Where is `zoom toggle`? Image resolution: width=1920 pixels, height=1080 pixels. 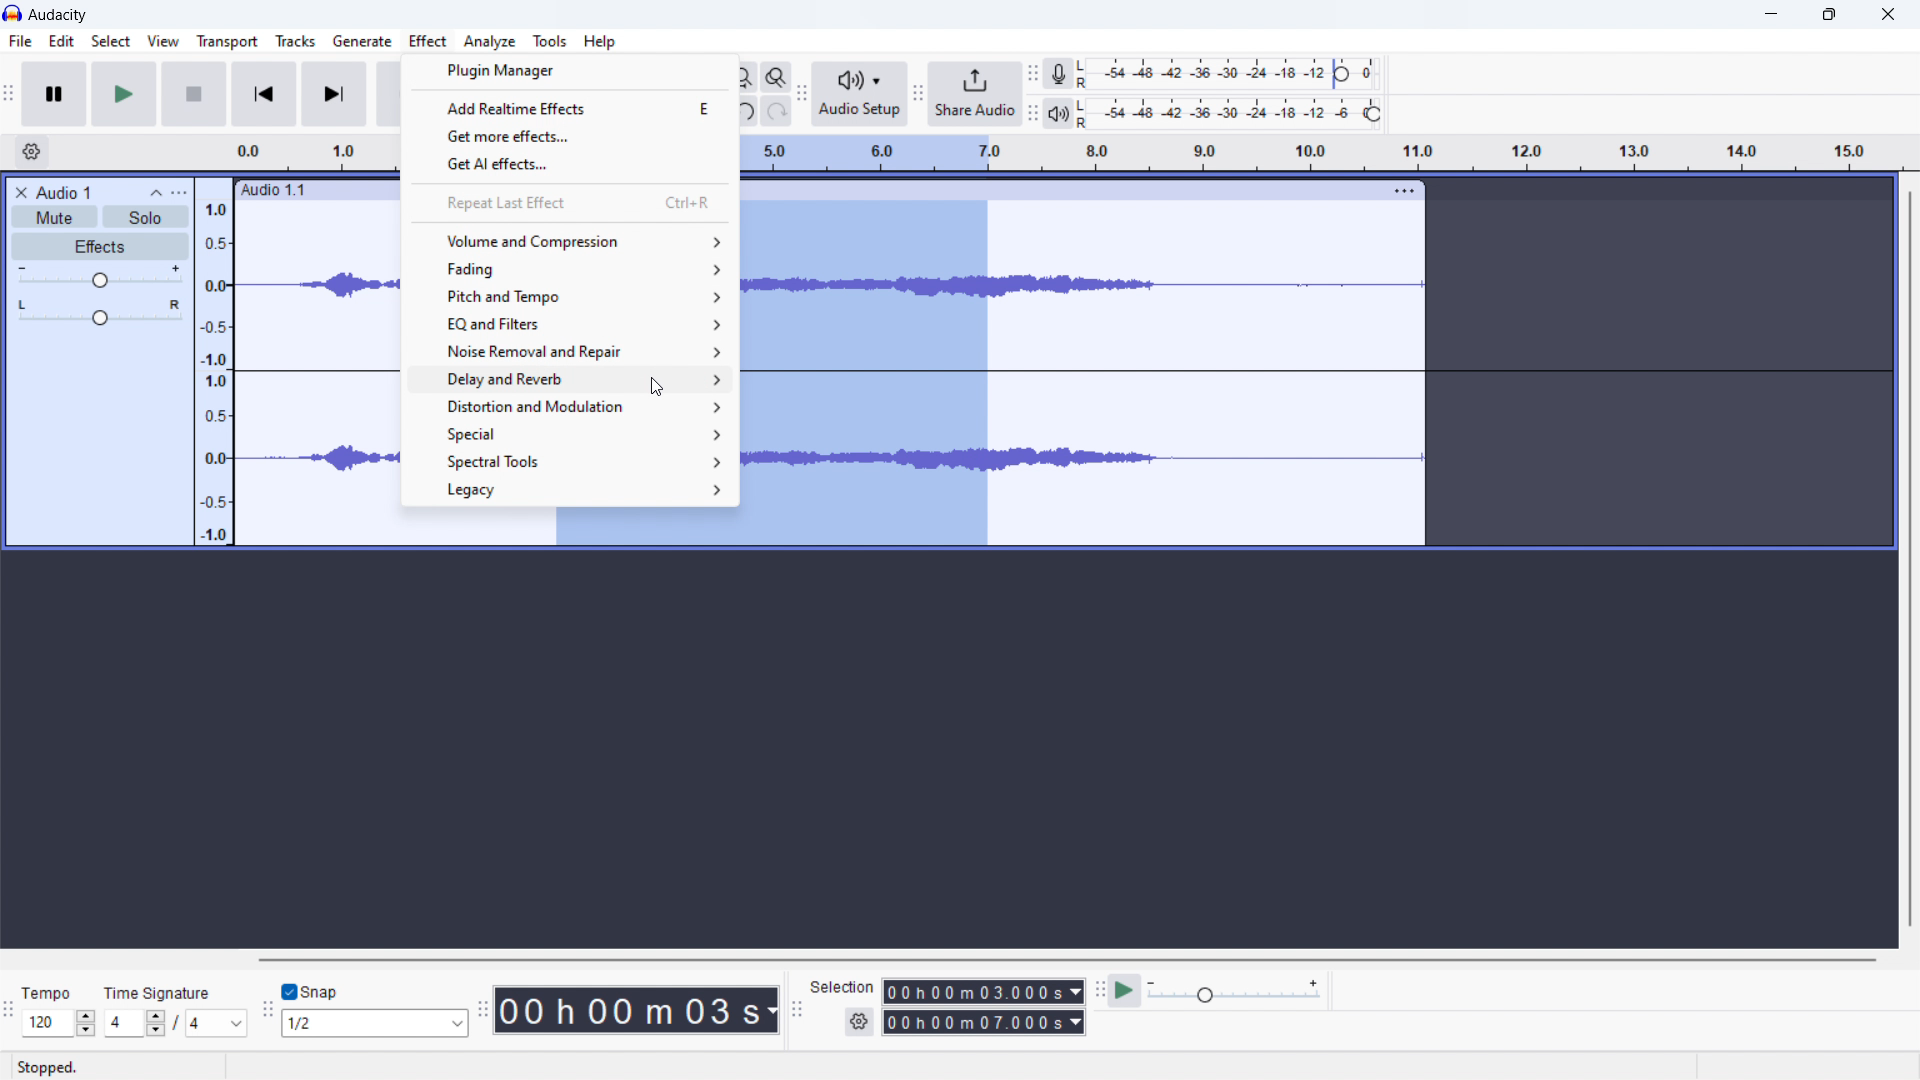 zoom toggle is located at coordinates (777, 77).